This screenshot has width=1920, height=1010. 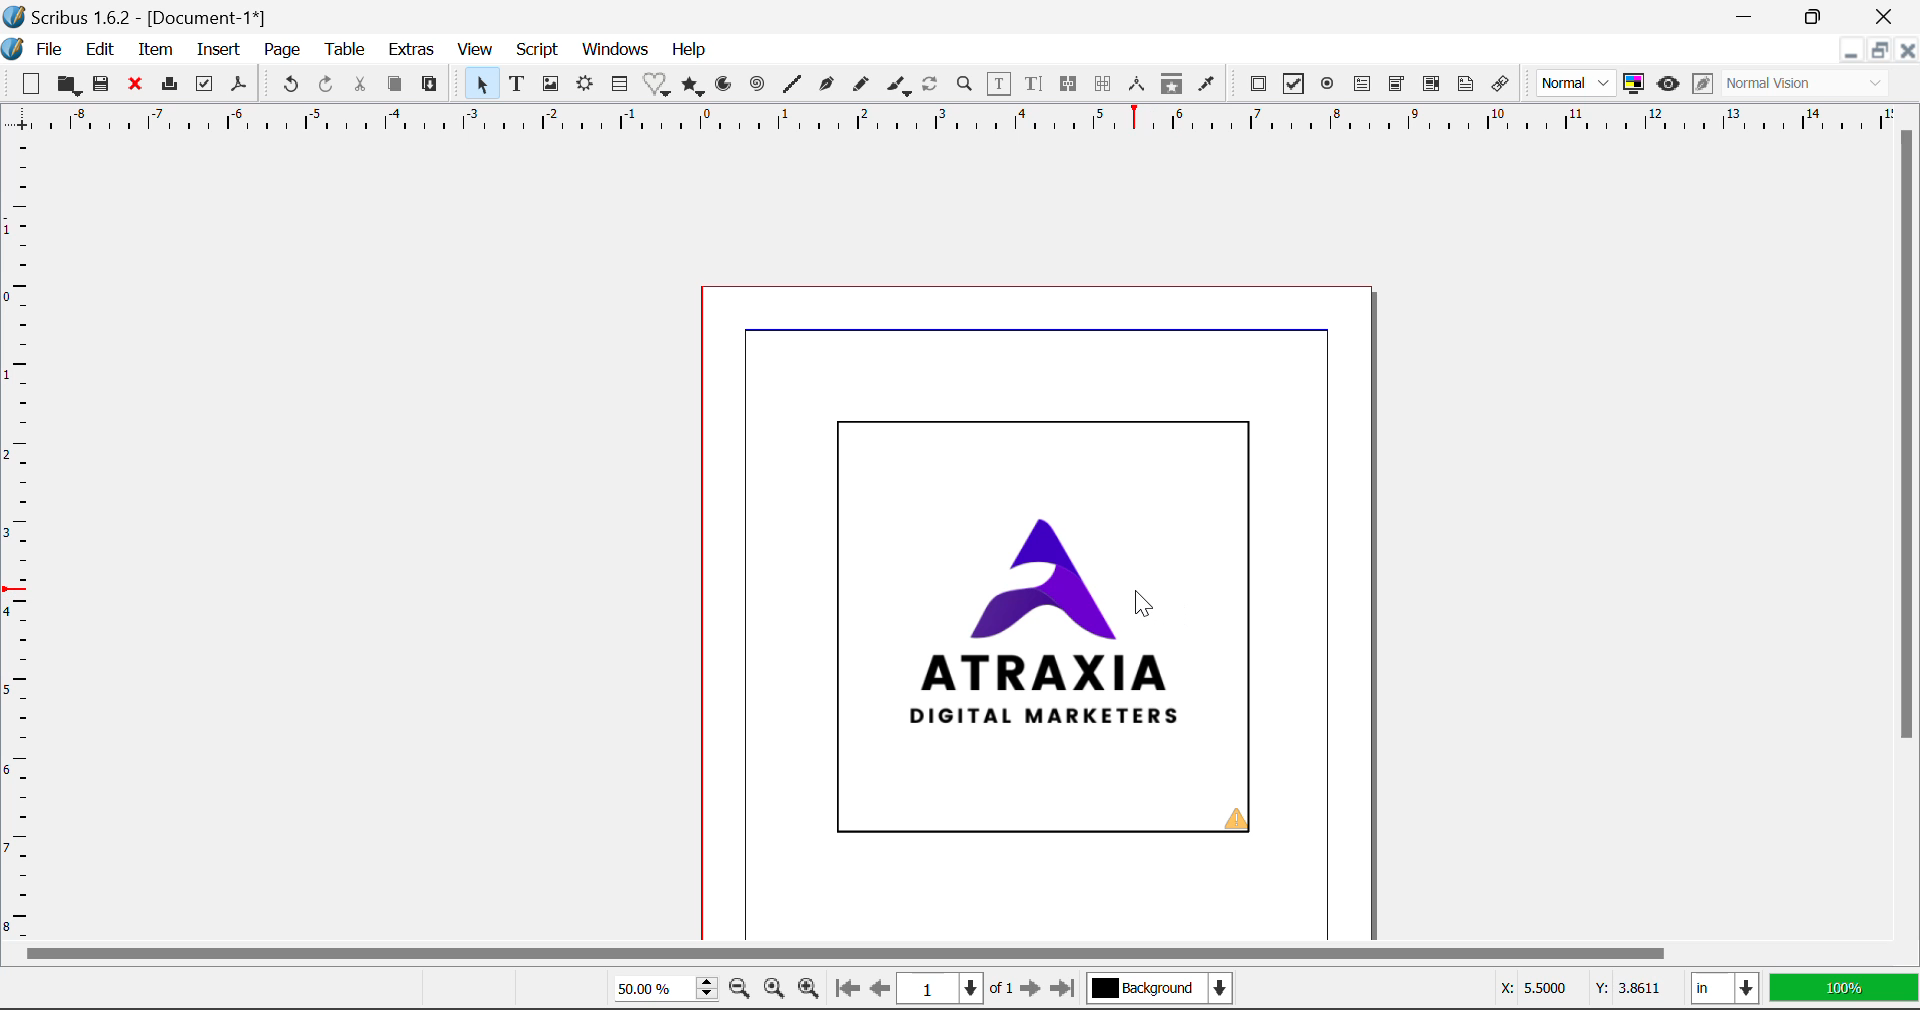 What do you see at coordinates (1069, 86) in the screenshot?
I see `Link Text Frames` at bounding box center [1069, 86].